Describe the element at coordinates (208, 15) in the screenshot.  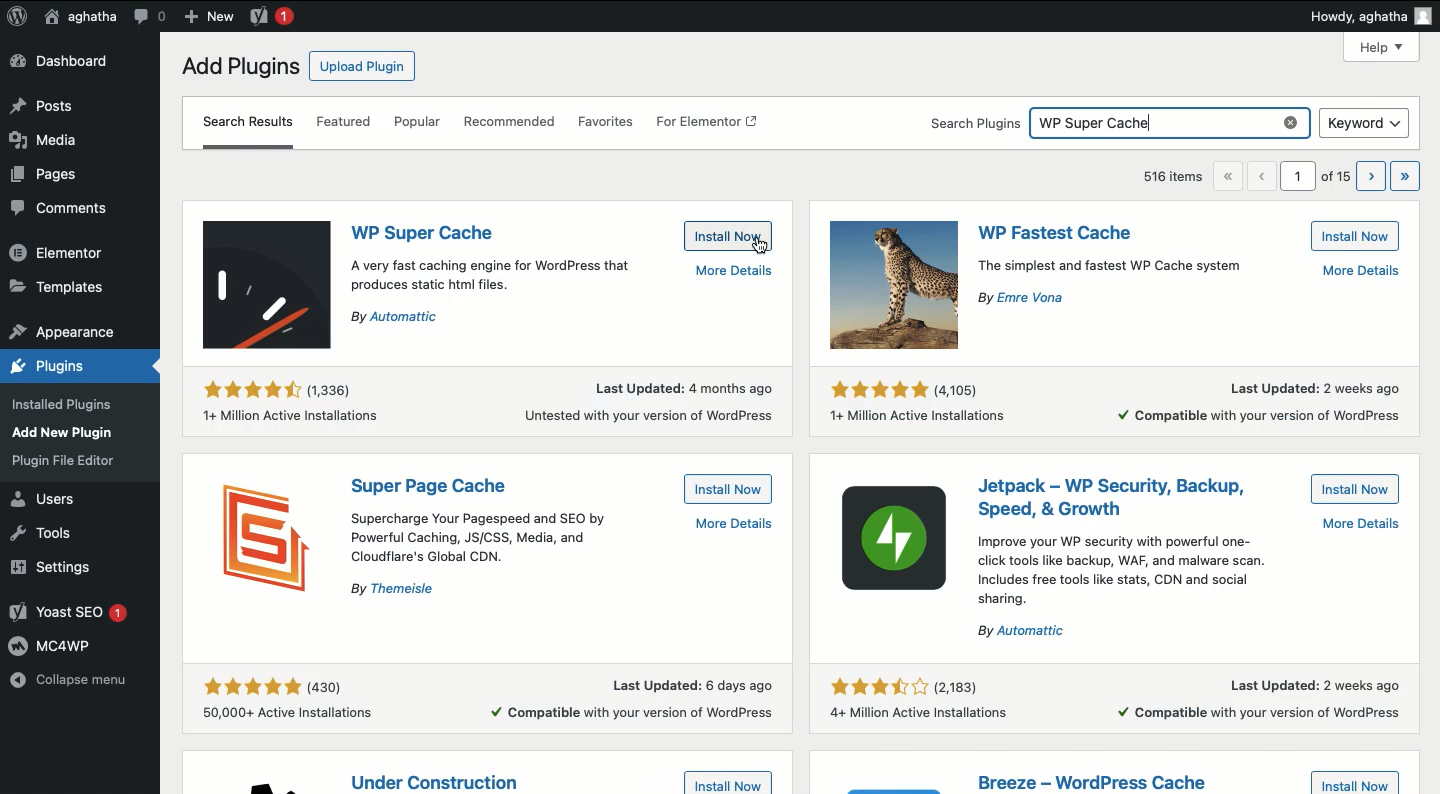
I see `add new` at that location.